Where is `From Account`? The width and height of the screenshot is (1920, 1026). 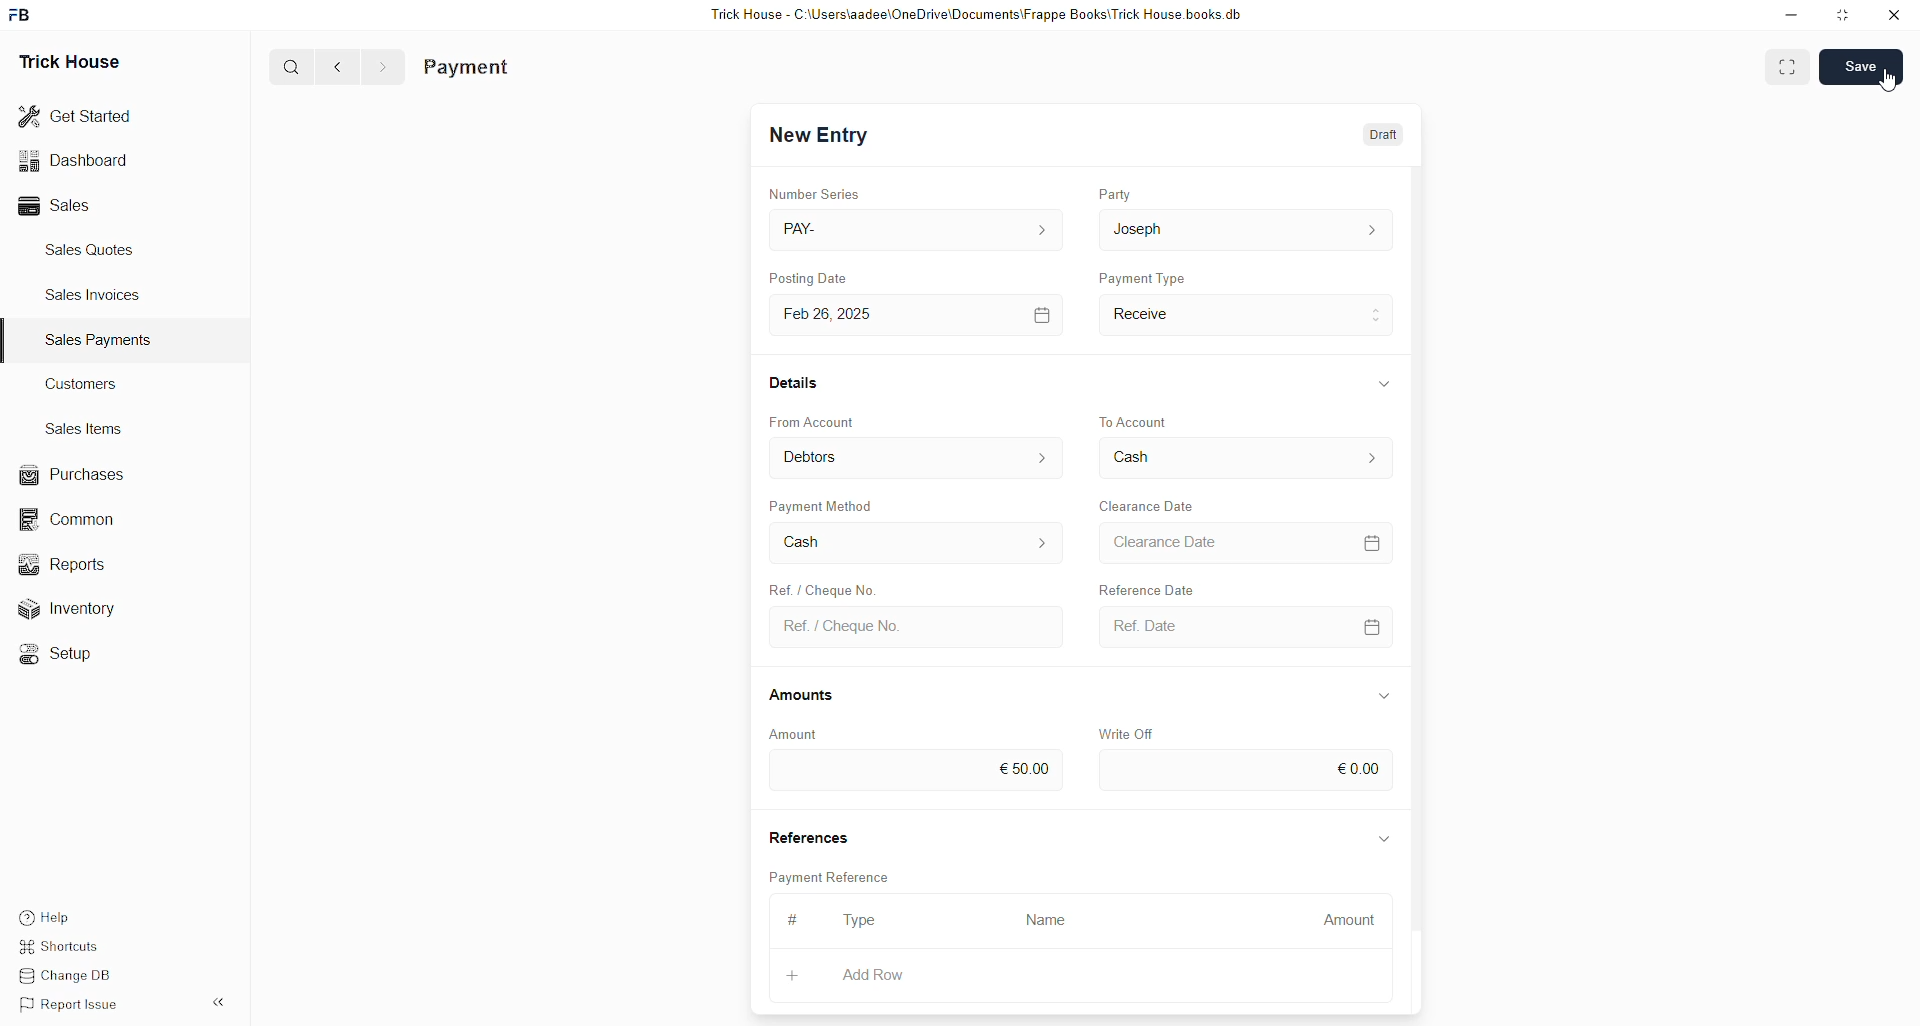
From Account is located at coordinates (813, 422).